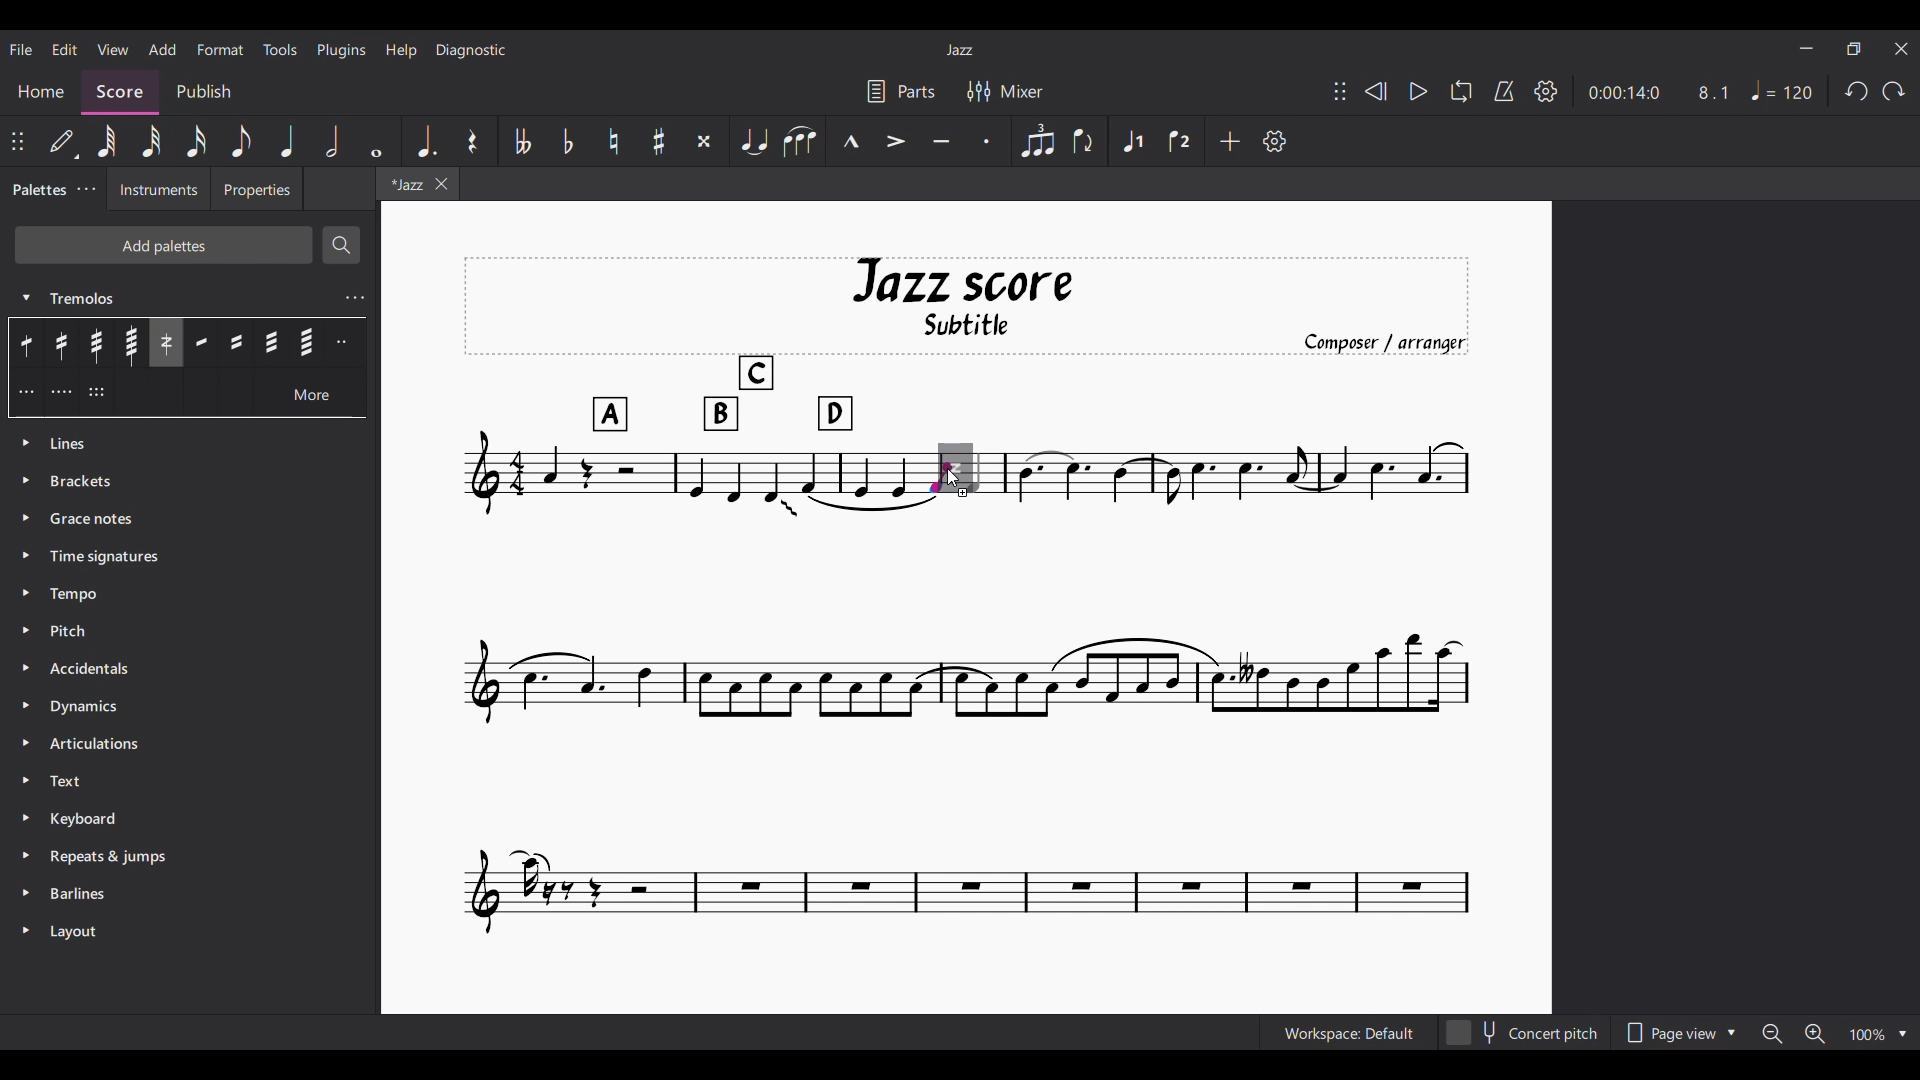 The image size is (1920, 1080). Describe the element at coordinates (20, 50) in the screenshot. I see `File` at that location.